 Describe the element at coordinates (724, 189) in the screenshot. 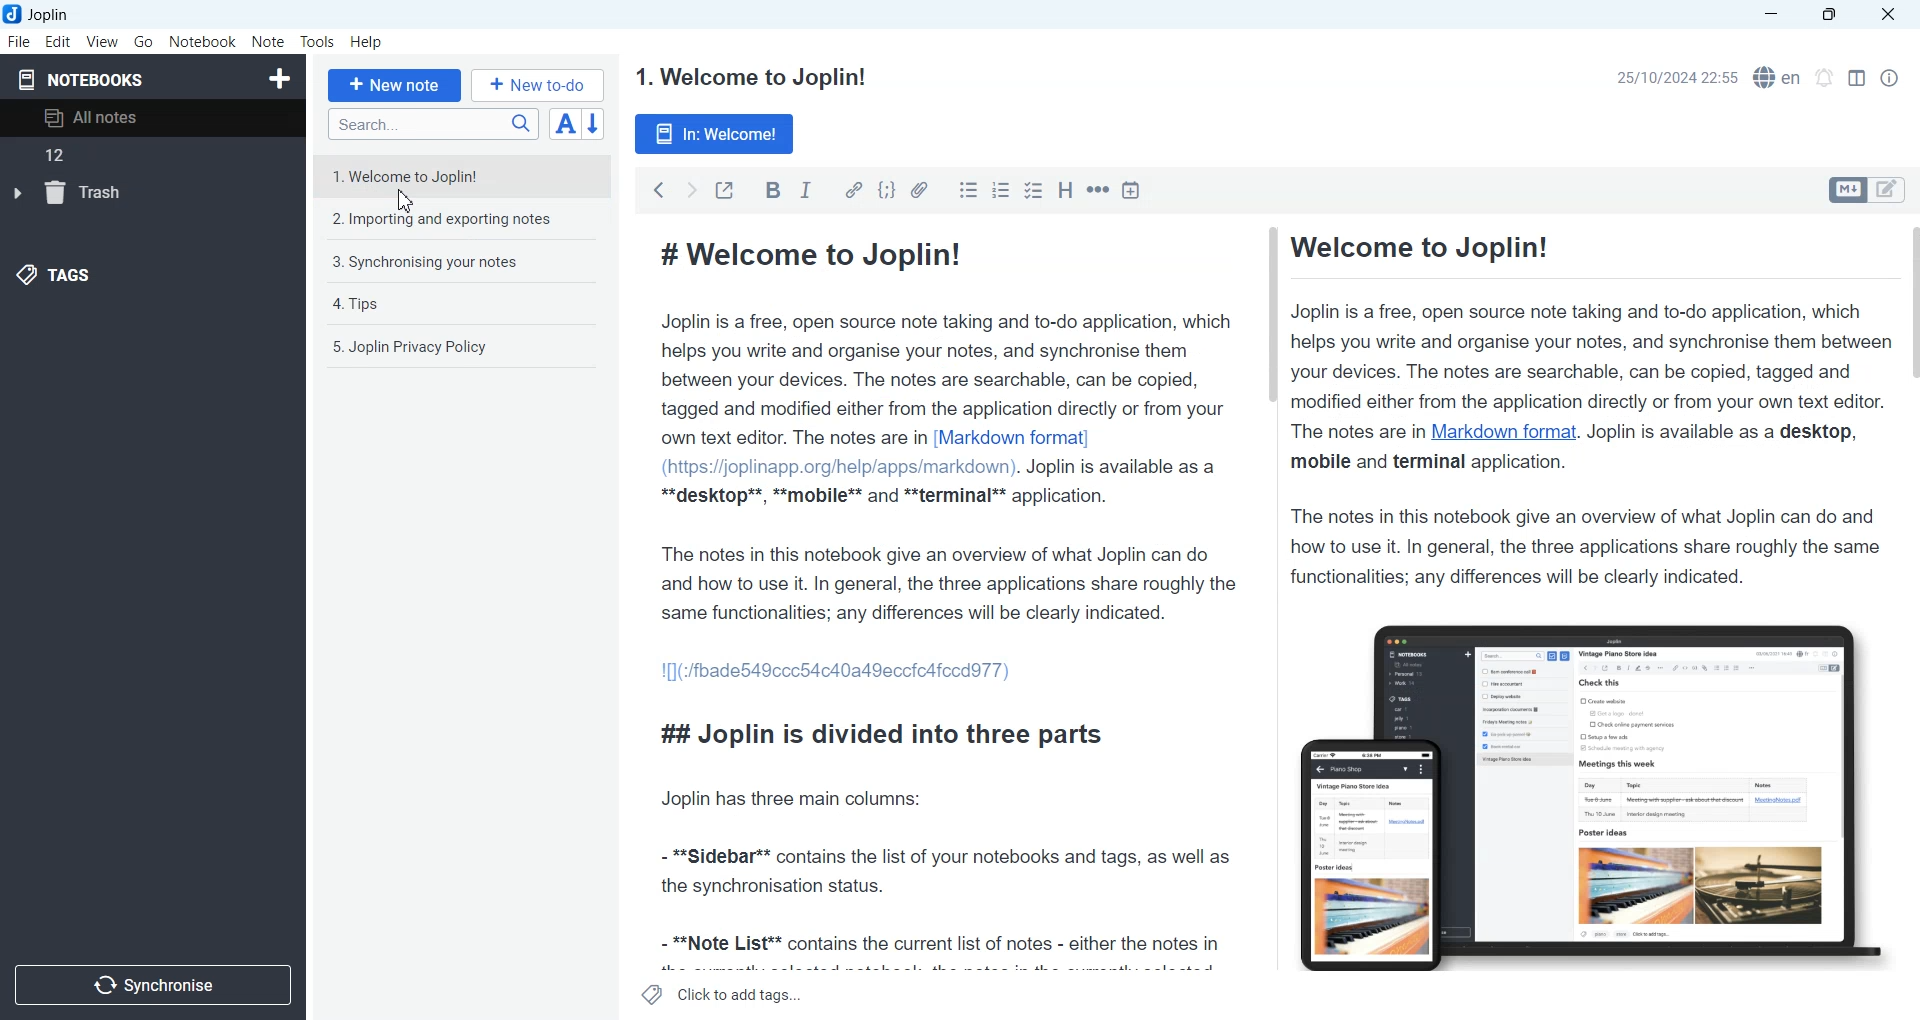

I see `Toggle external editing` at that location.